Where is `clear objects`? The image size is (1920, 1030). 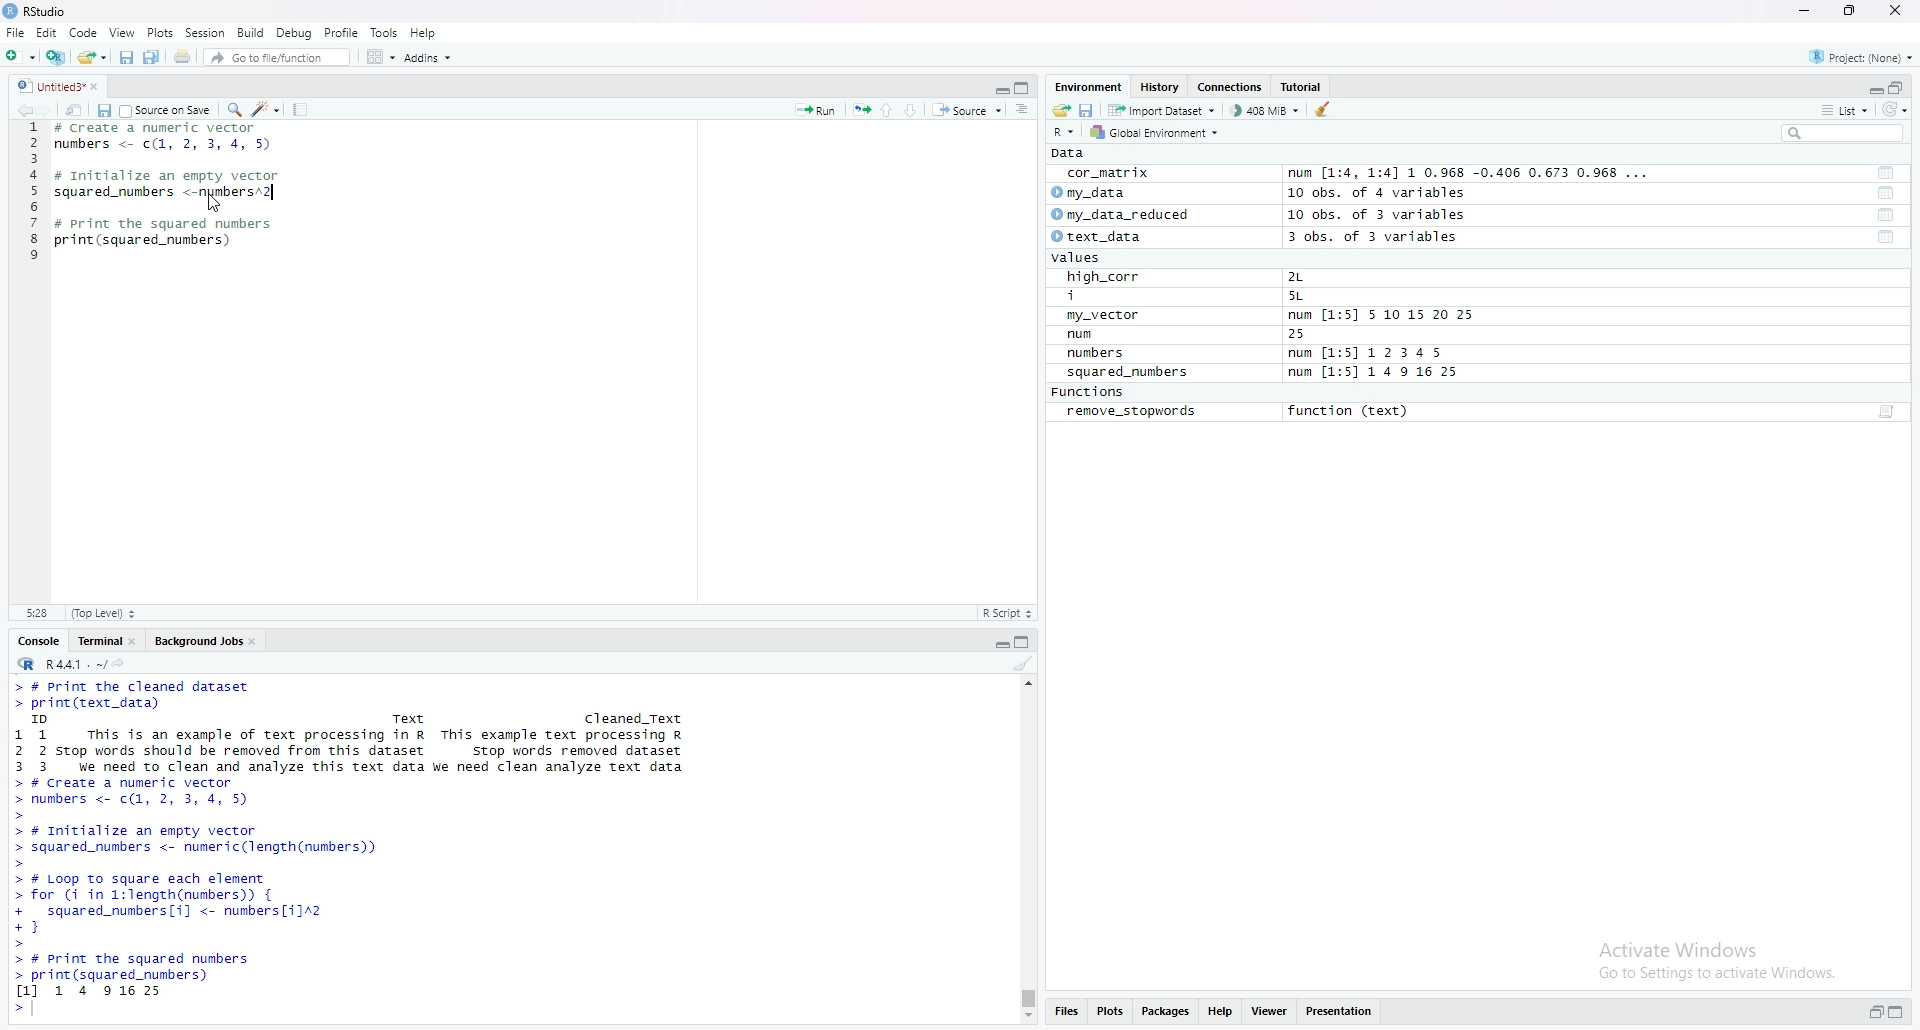
clear objects is located at coordinates (1325, 109).